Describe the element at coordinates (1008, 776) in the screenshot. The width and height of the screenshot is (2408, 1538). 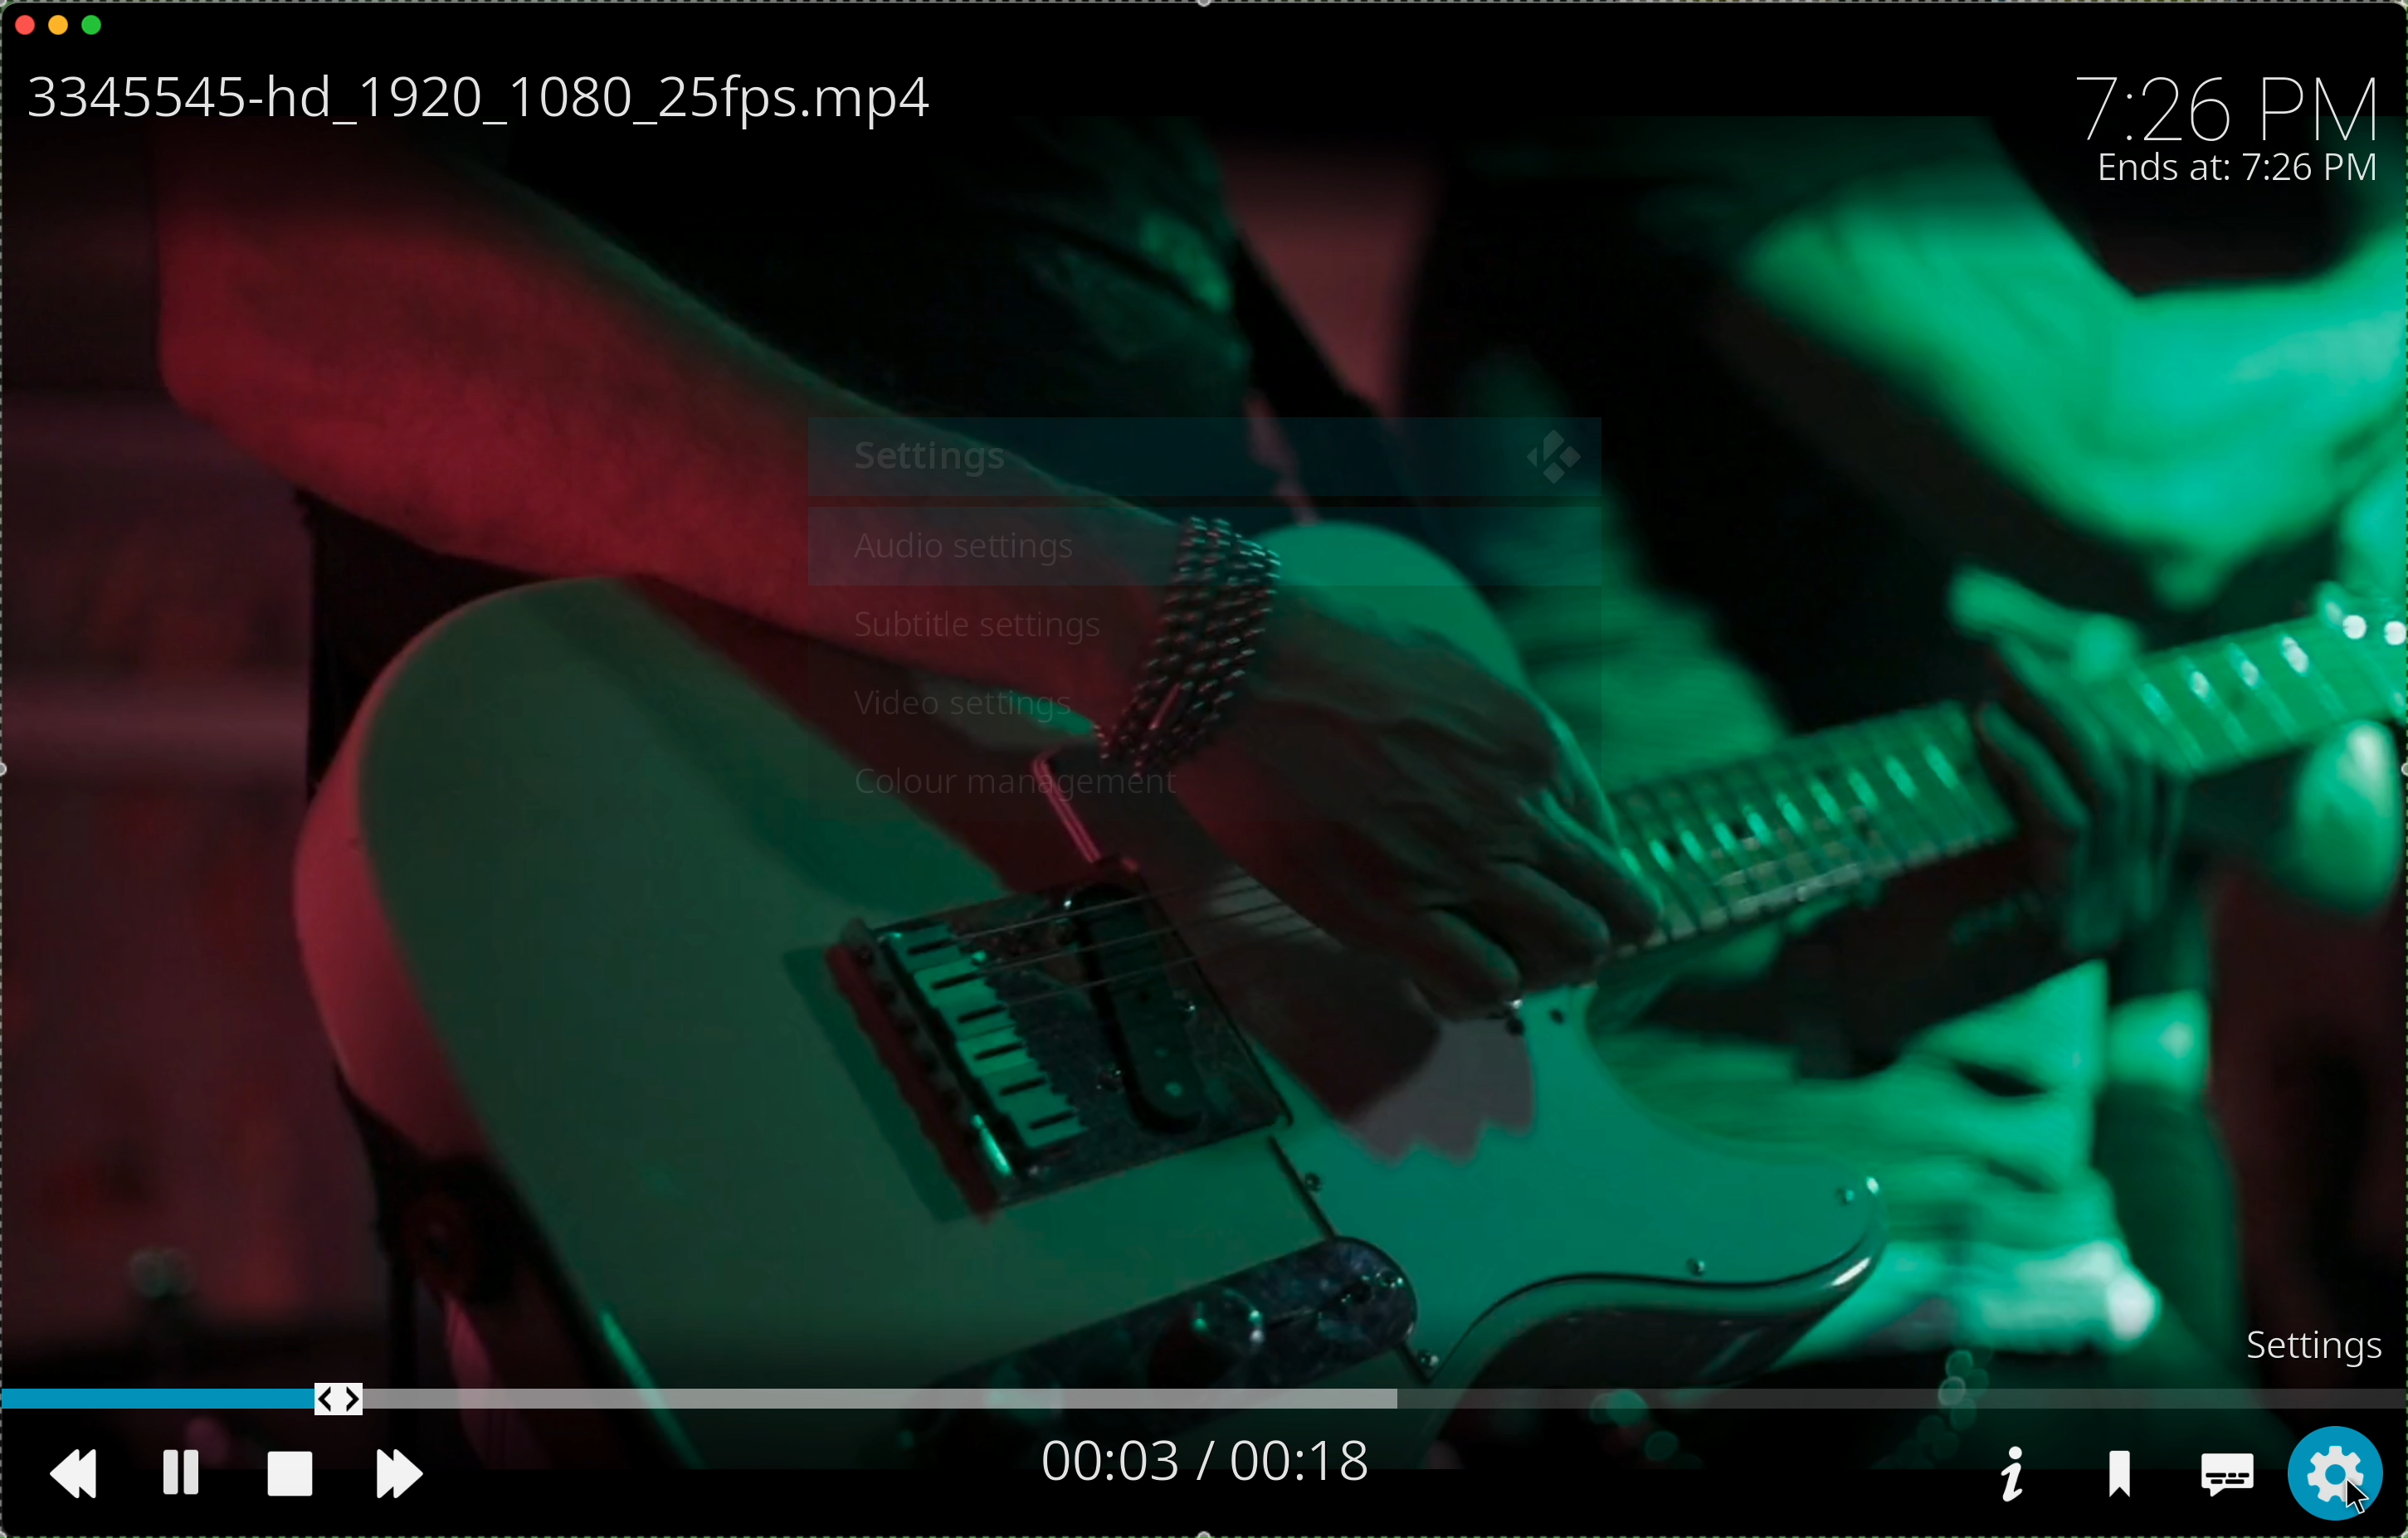
I see `colour management` at that location.